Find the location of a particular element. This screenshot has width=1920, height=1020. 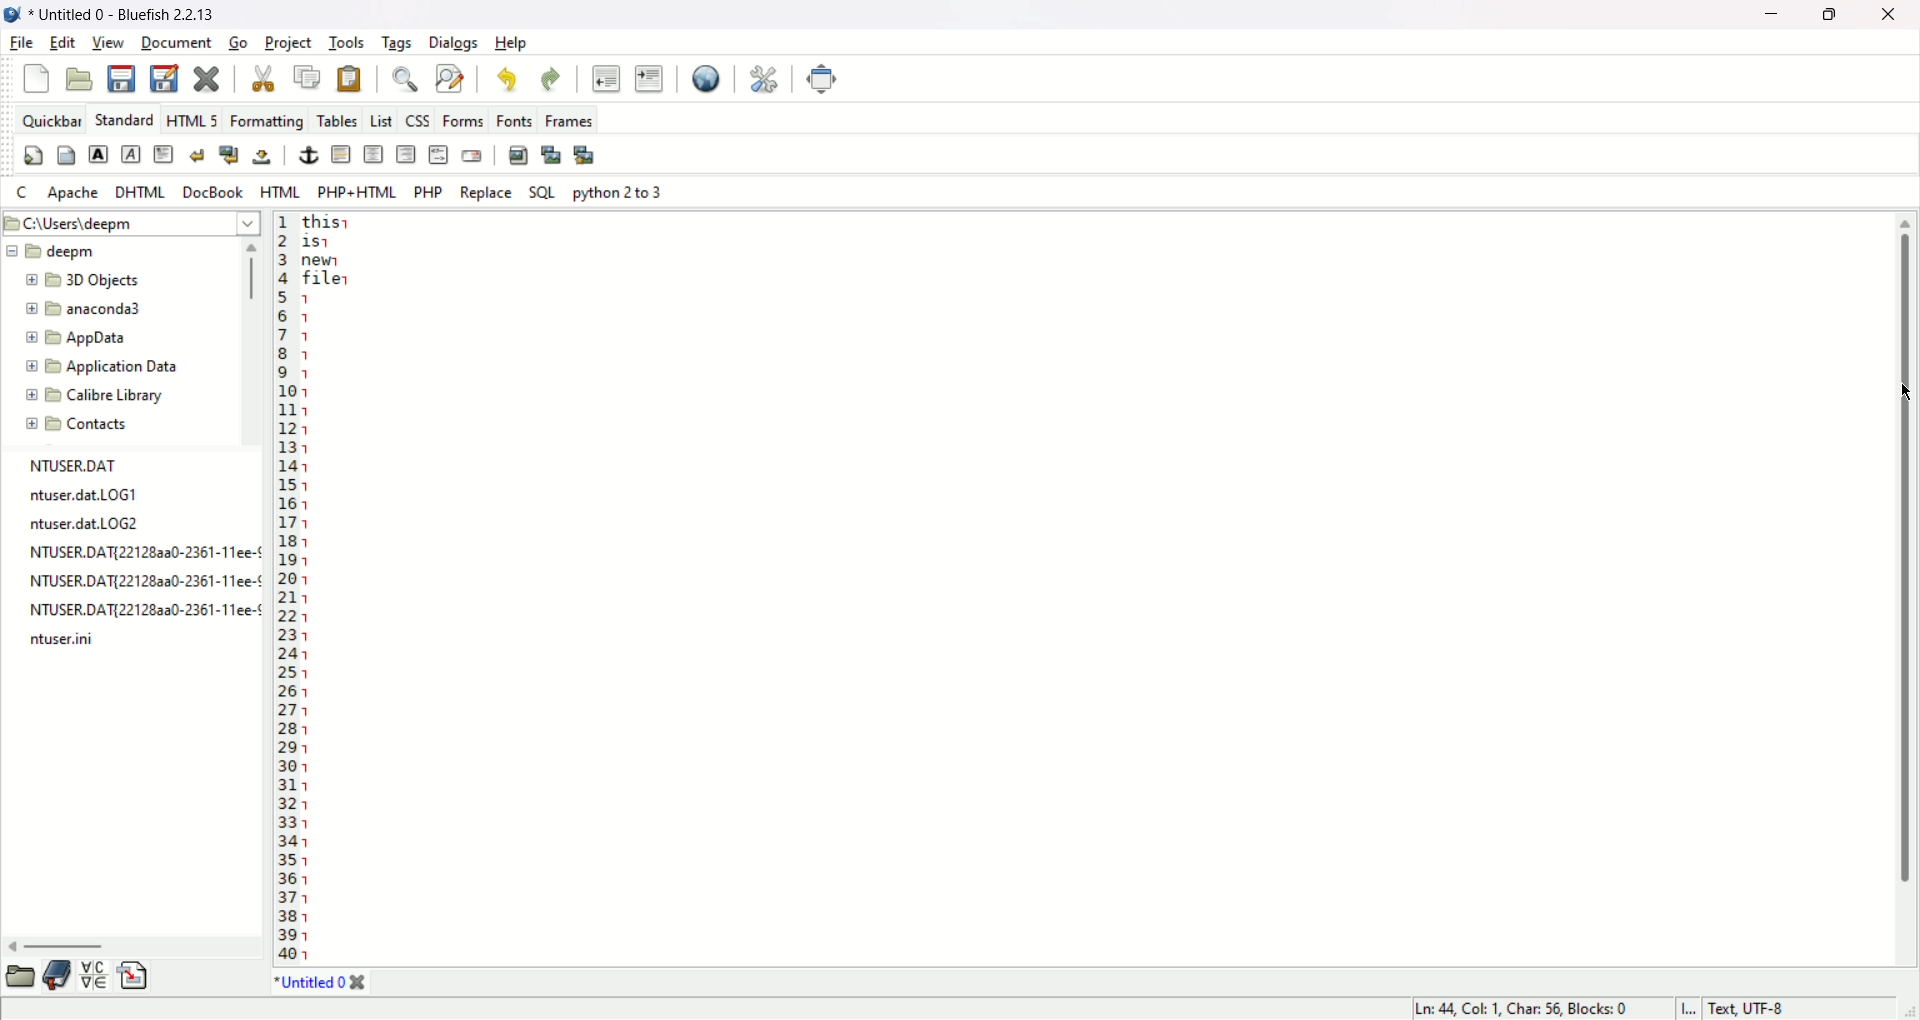

Python 2 to 3 is located at coordinates (619, 192).